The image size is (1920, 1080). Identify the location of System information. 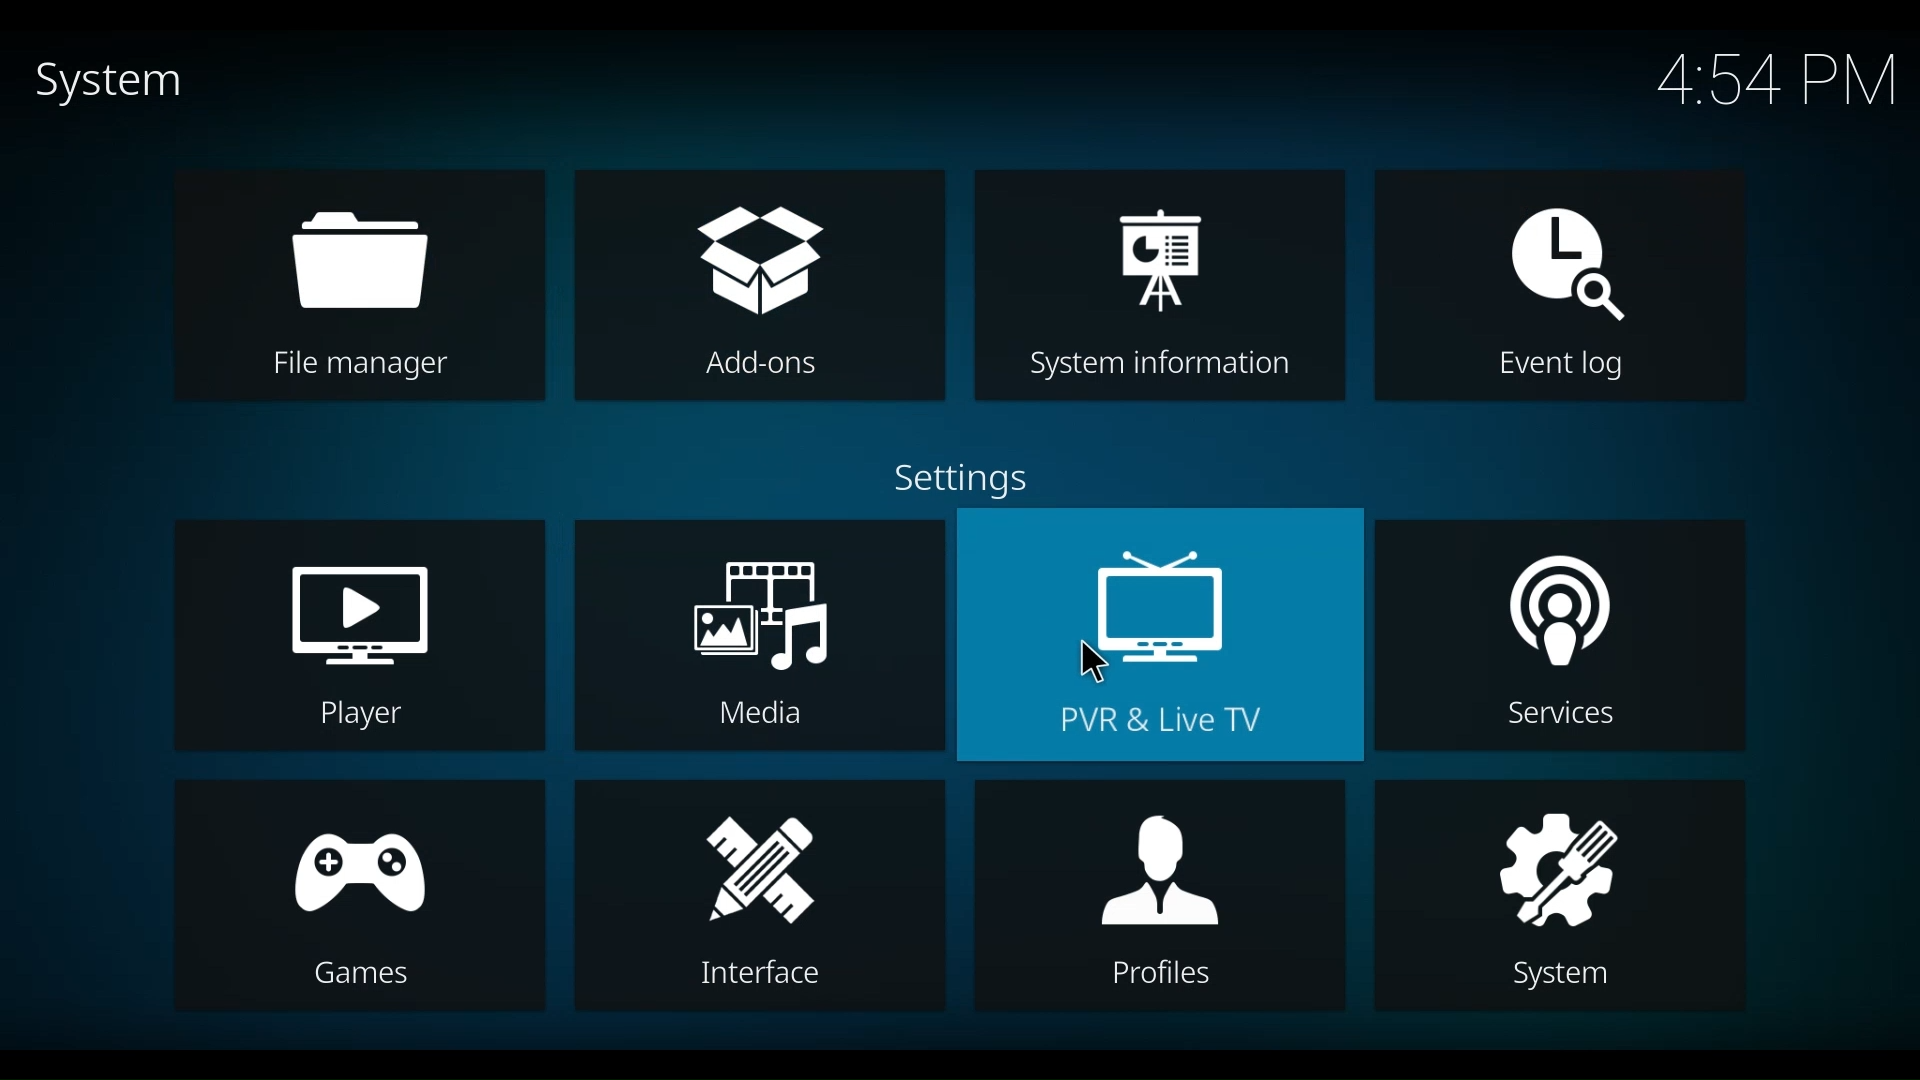
(1162, 285).